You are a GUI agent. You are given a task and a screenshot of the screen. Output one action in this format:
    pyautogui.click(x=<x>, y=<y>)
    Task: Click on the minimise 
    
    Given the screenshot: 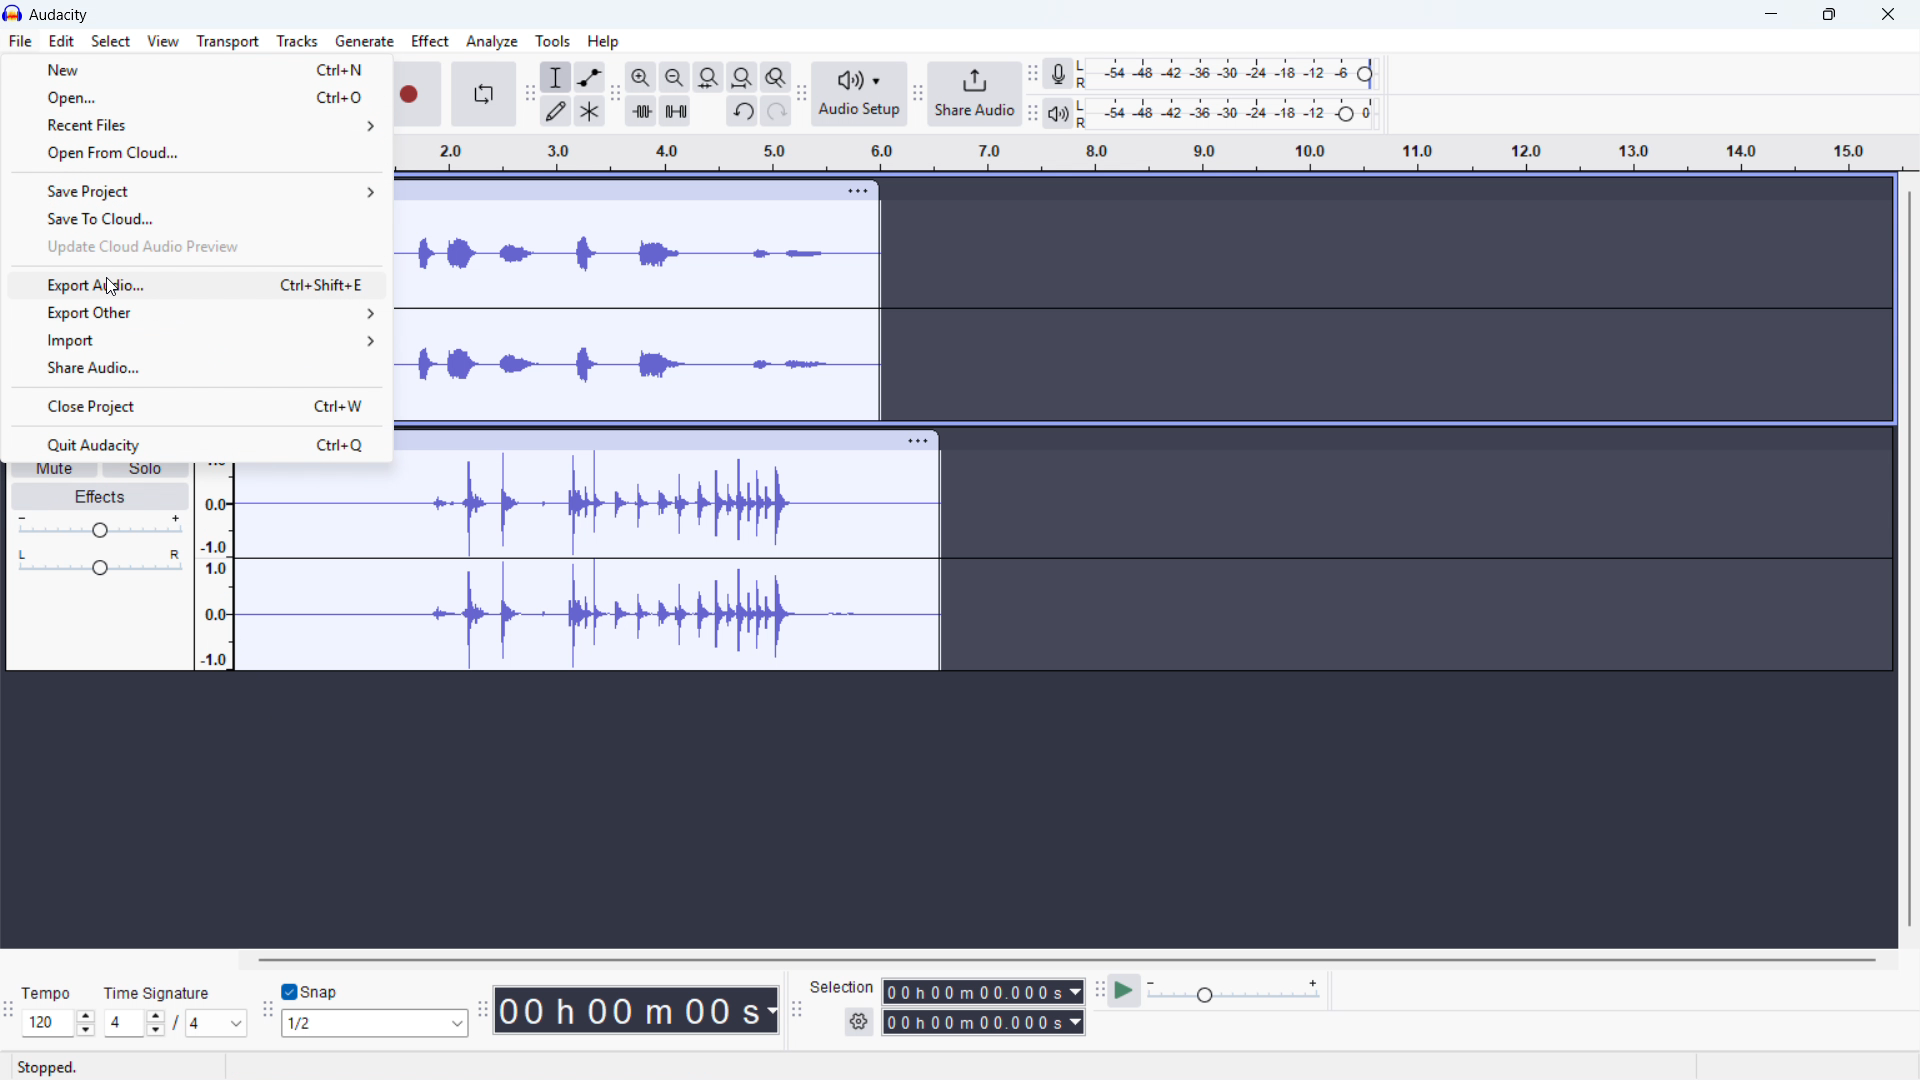 What is the action you would take?
    pyautogui.click(x=1767, y=15)
    